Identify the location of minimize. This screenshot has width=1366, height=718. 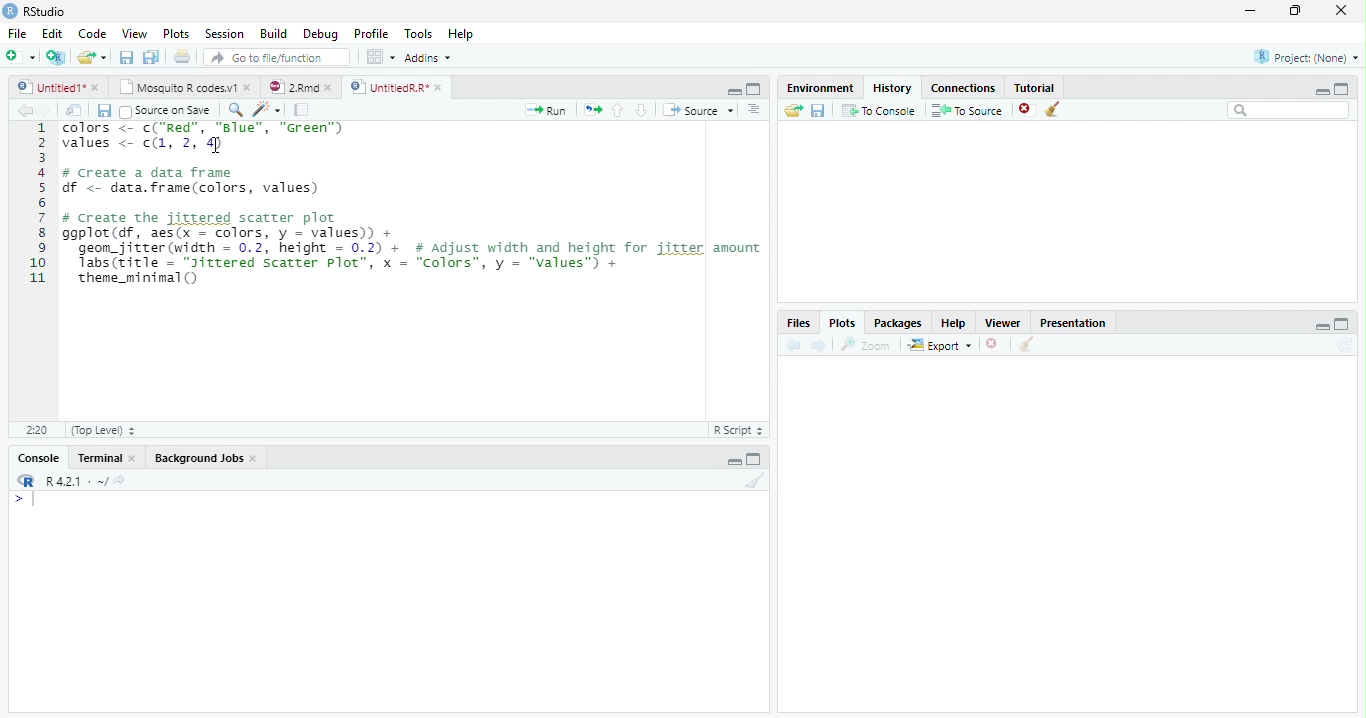
(1251, 10).